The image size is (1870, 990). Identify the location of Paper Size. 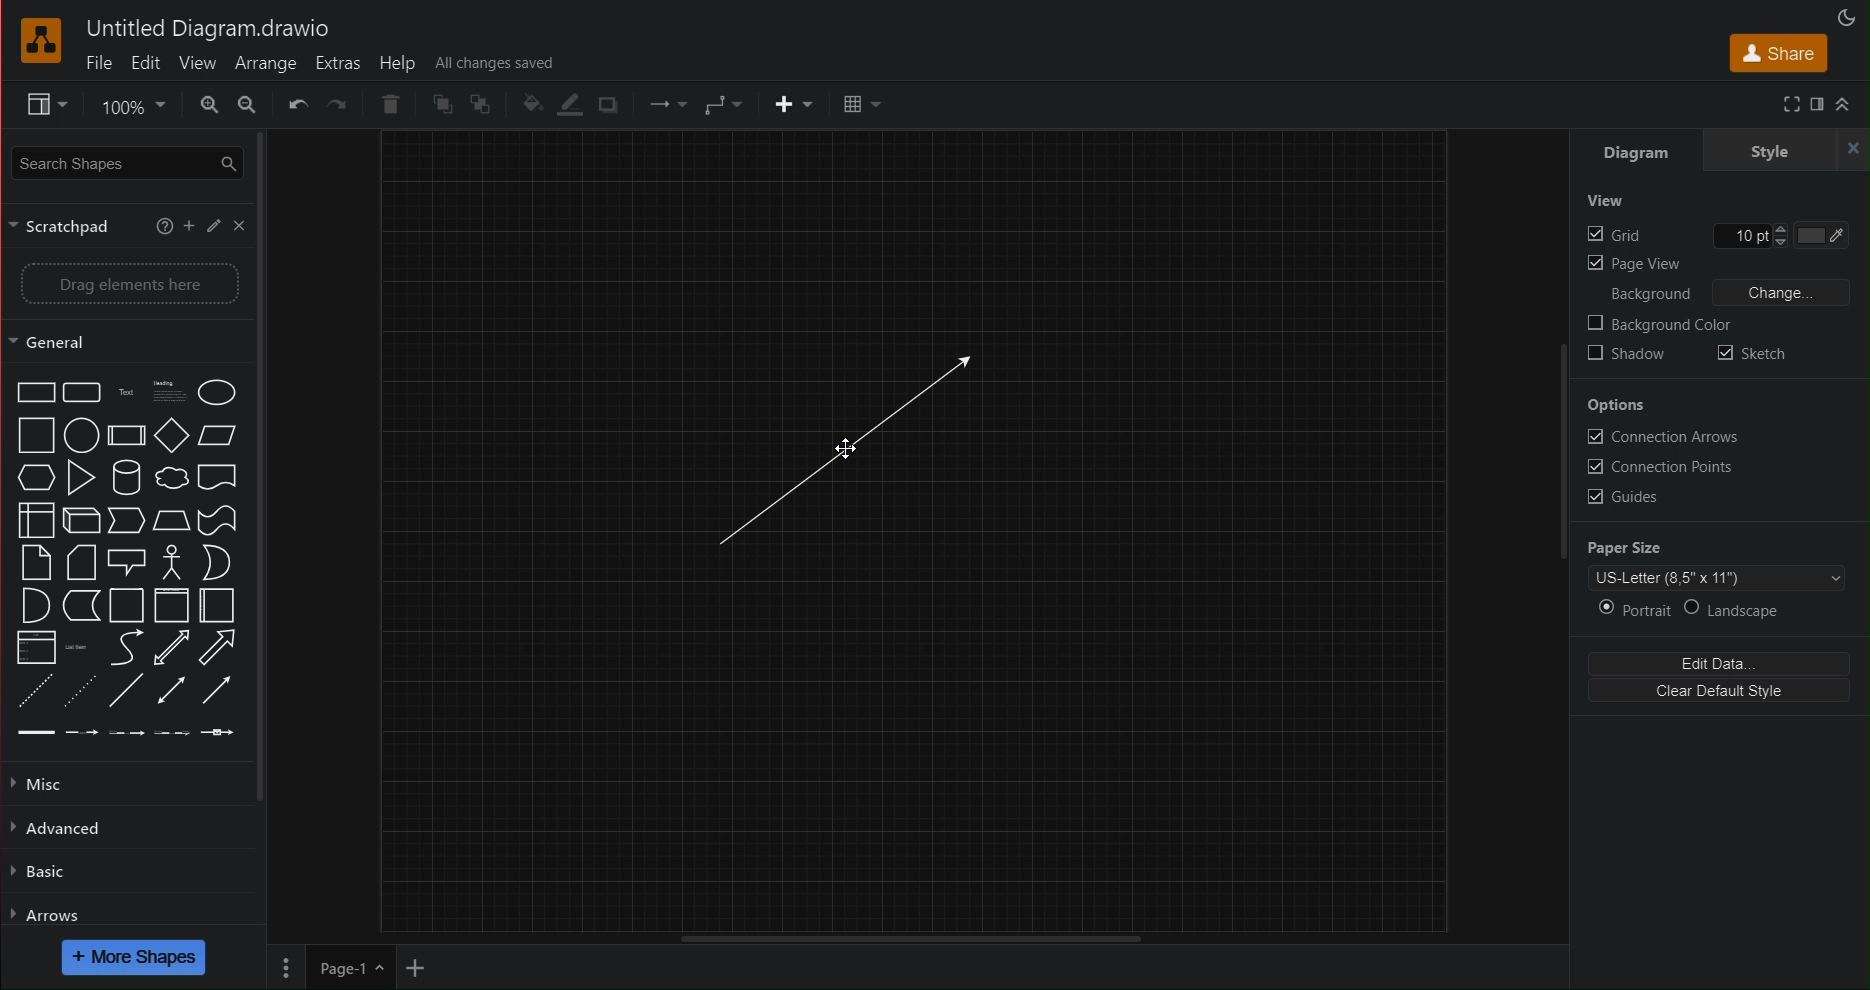
(1627, 547).